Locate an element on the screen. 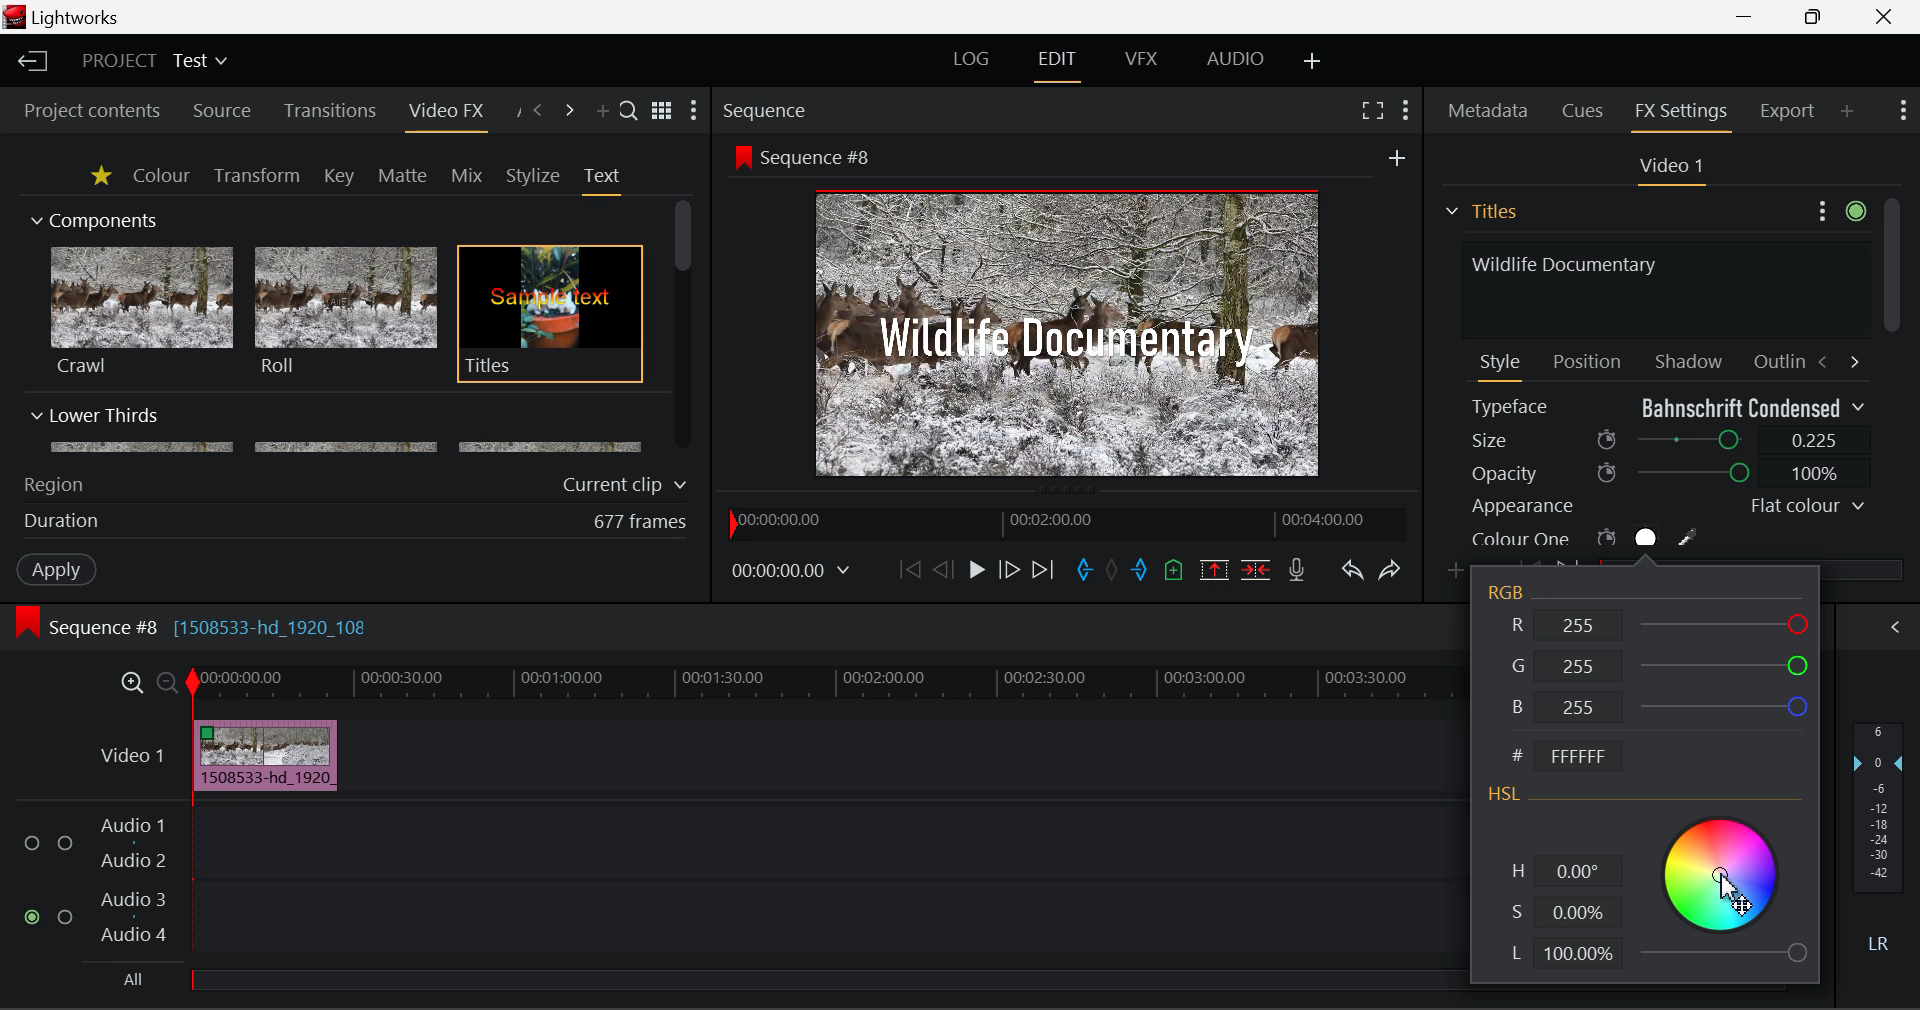  Show Audio Mix is located at coordinates (1892, 628).